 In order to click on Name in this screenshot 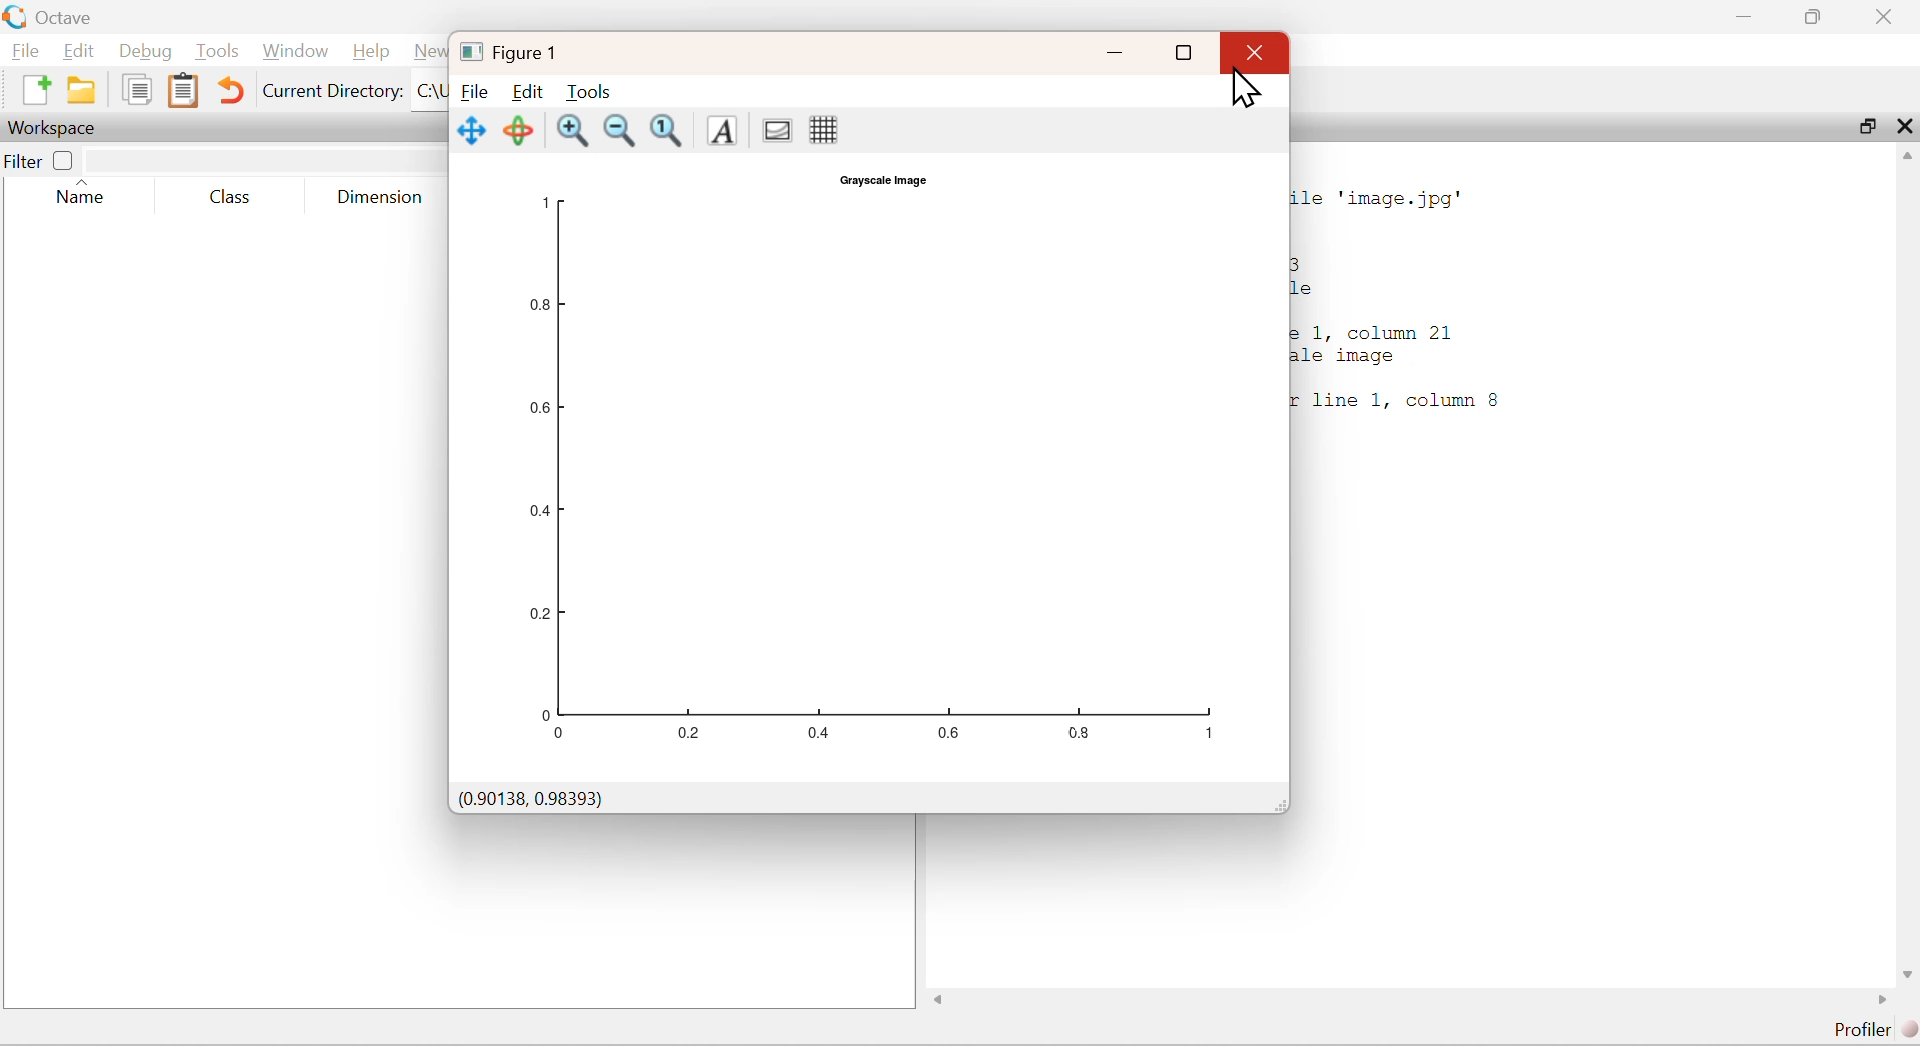, I will do `click(88, 194)`.